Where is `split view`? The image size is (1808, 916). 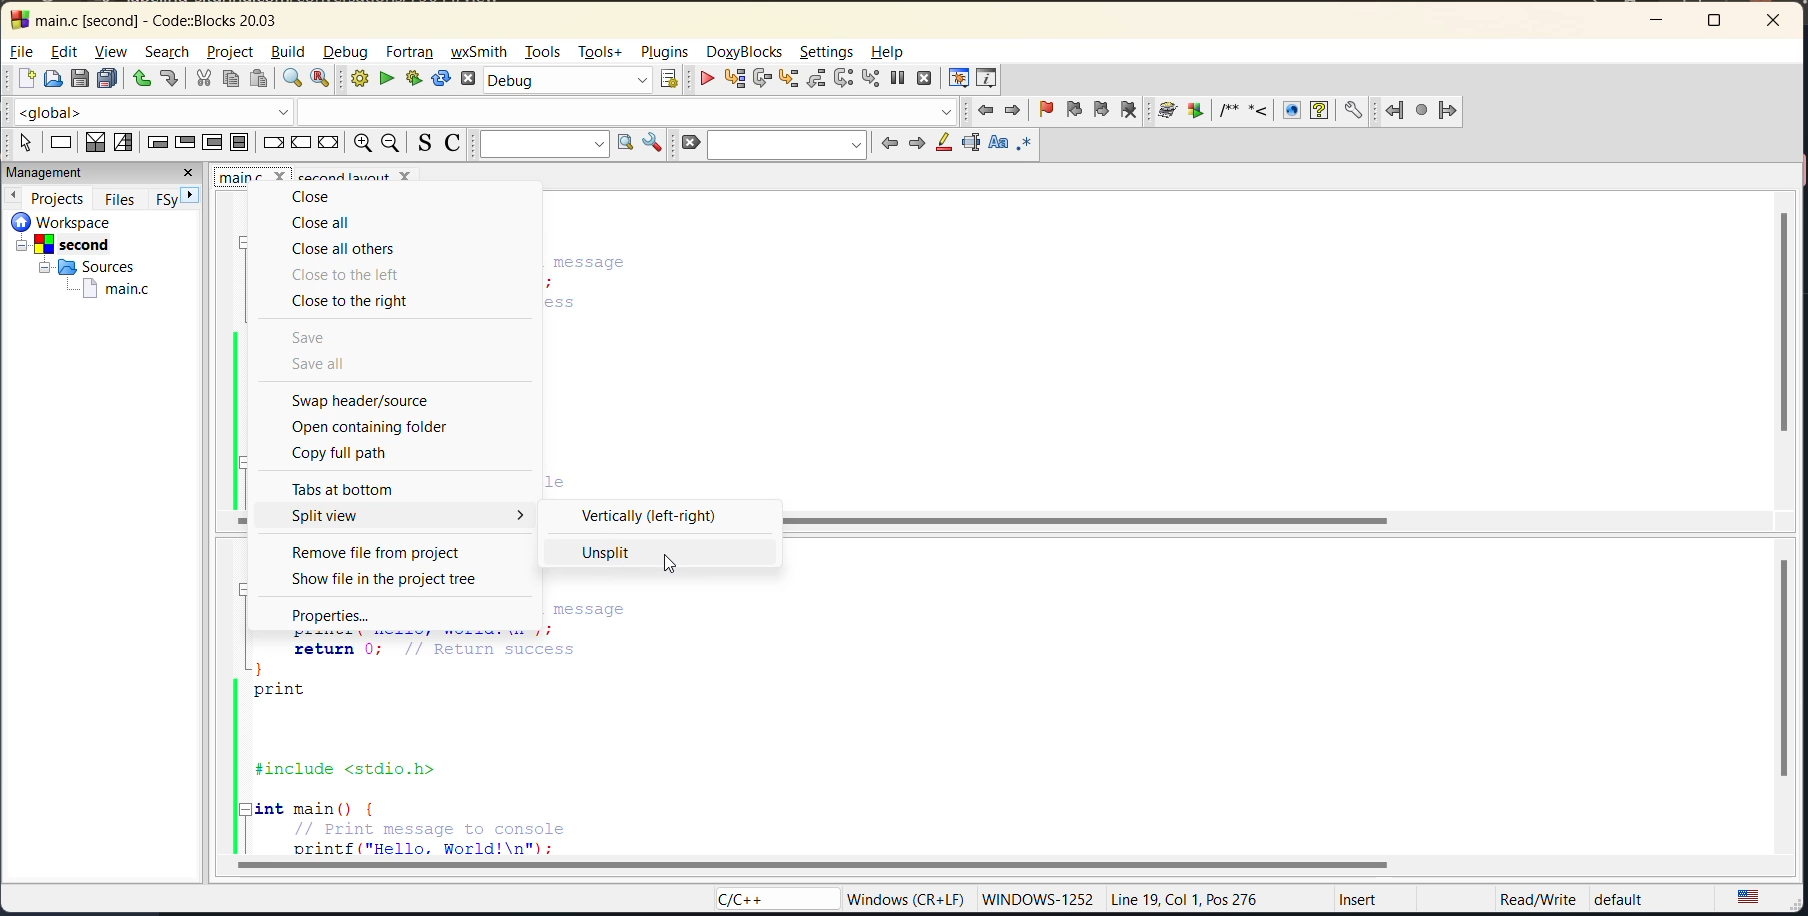 split view is located at coordinates (337, 515).